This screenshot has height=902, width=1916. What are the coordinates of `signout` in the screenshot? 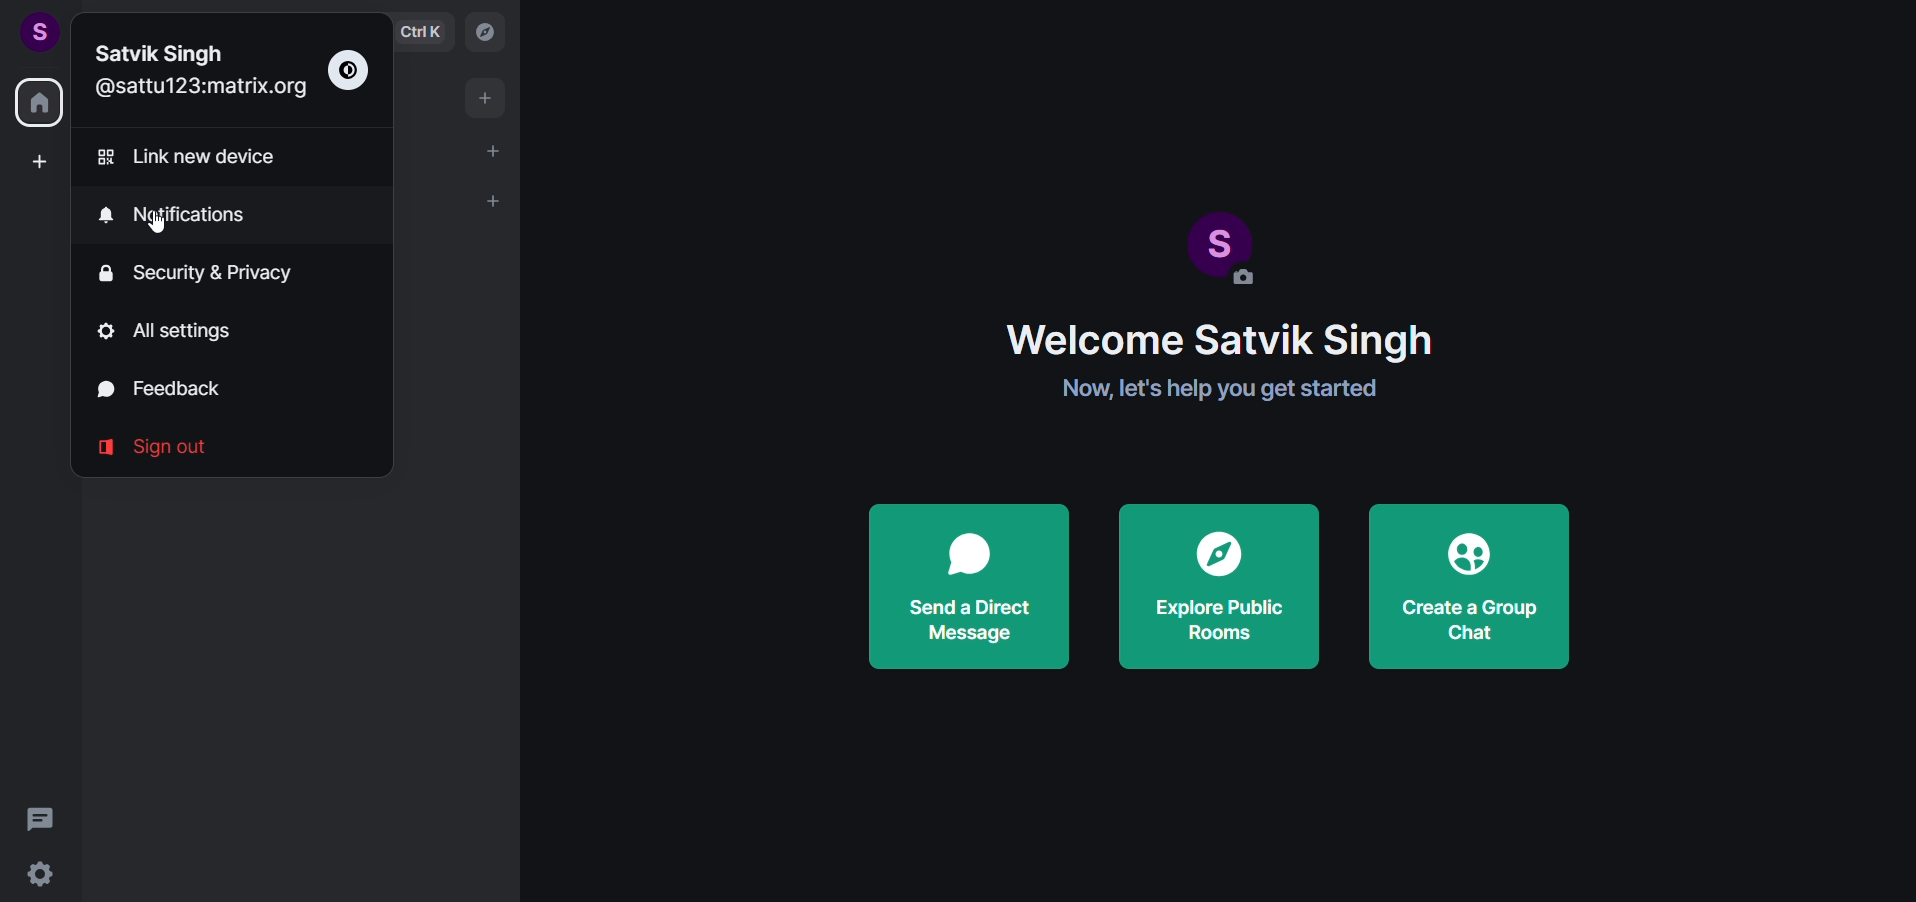 It's located at (154, 448).